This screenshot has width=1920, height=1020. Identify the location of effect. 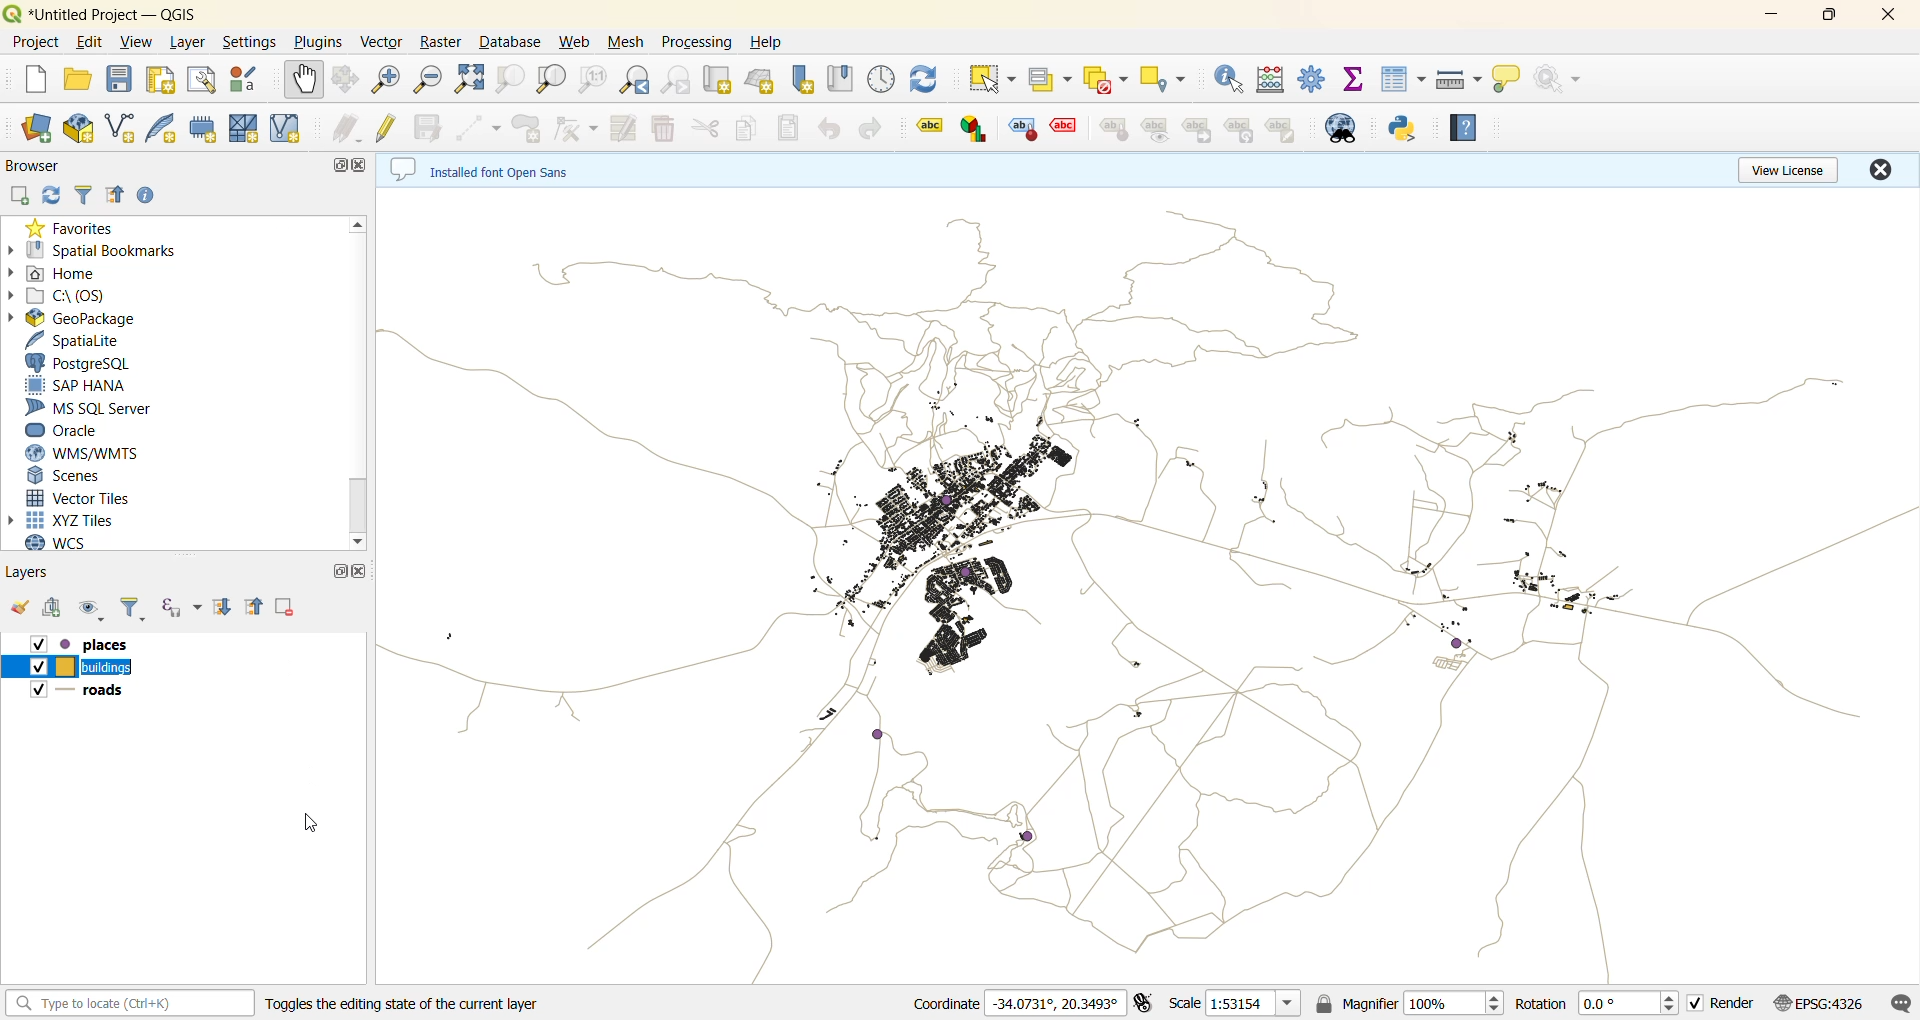
(1064, 131).